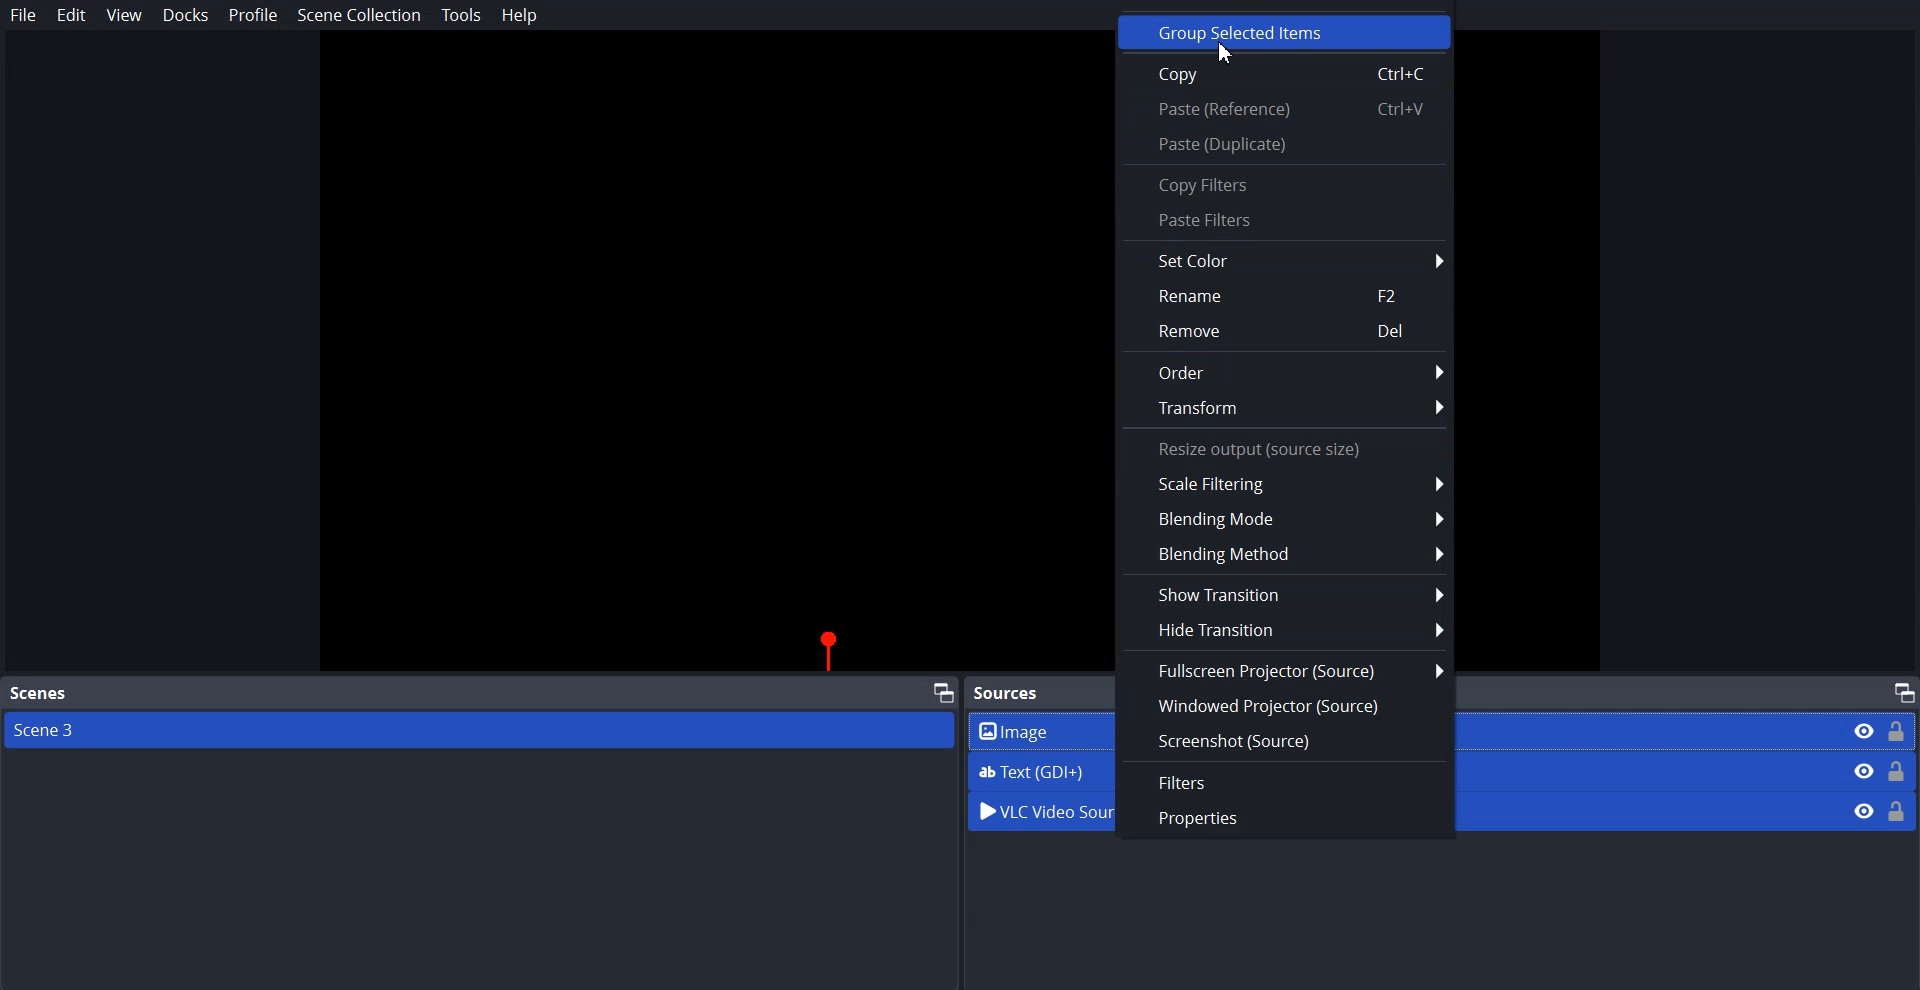 The width and height of the screenshot is (1920, 990). What do you see at coordinates (359, 18) in the screenshot?
I see `Scene Collection` at bounding box center [359, 18].